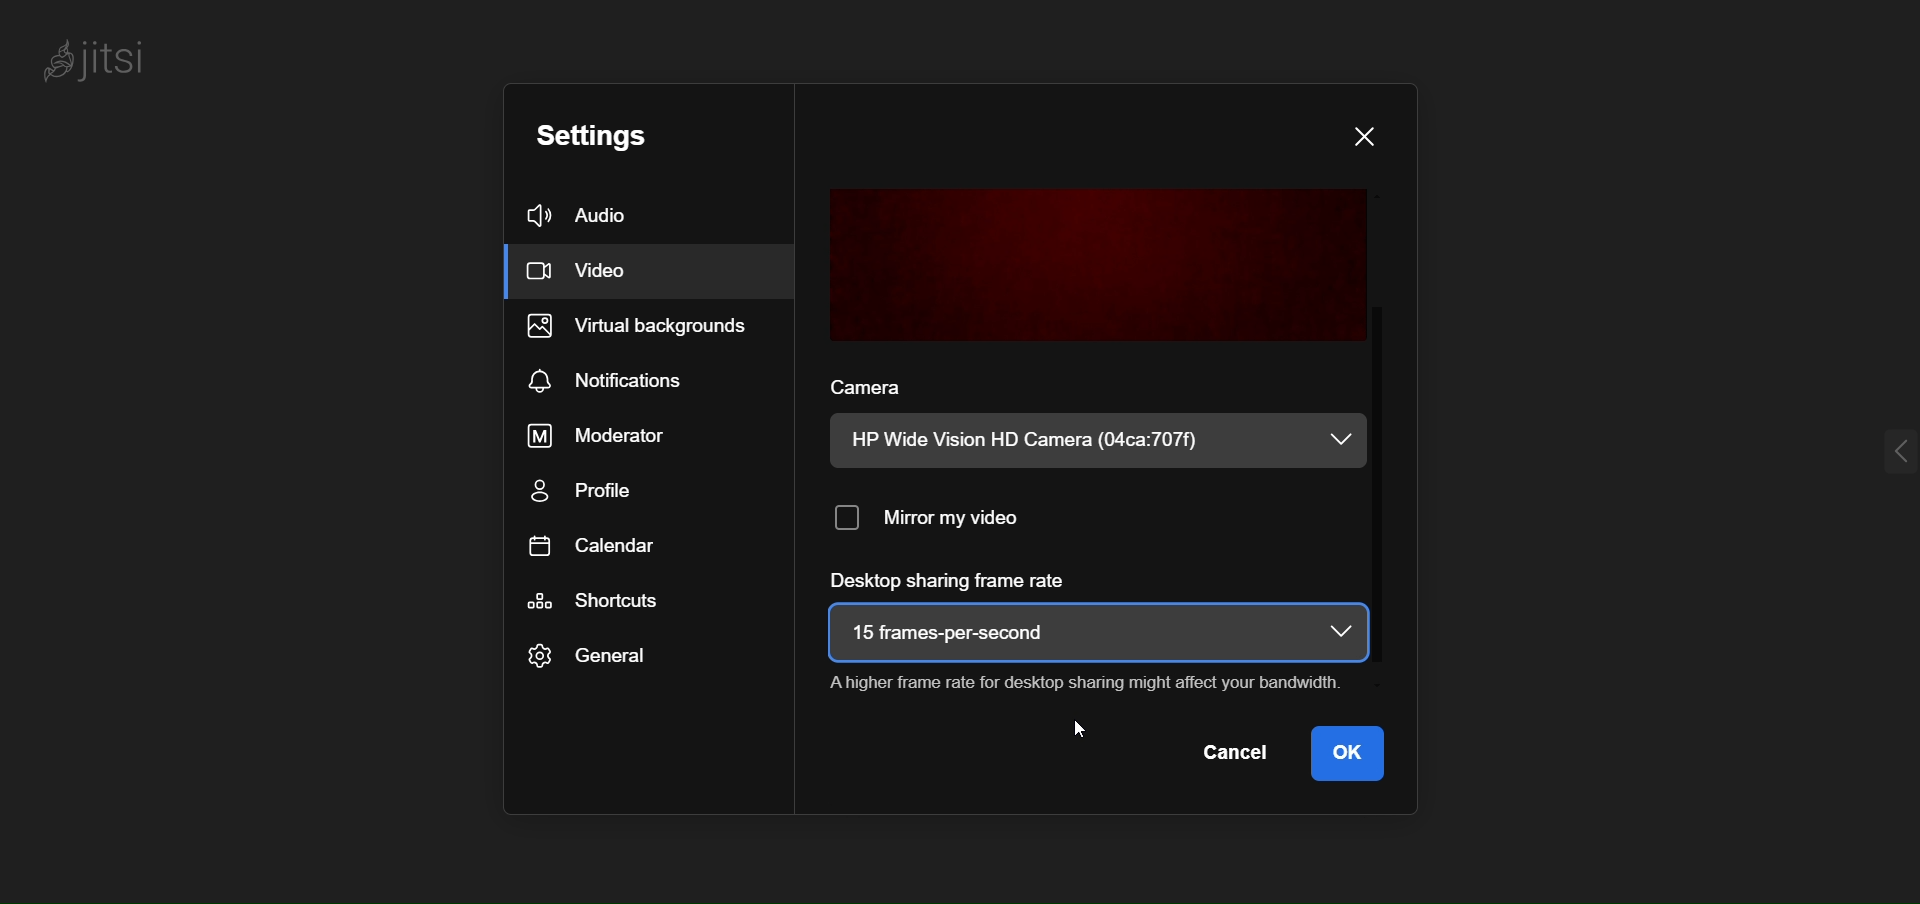 The width and height of the screenshot is (1920, 904). What do you see at coordinates (953, 580) in the screenshot?
I see `desktop sharing frame rate` at bounding box center [953, 580].